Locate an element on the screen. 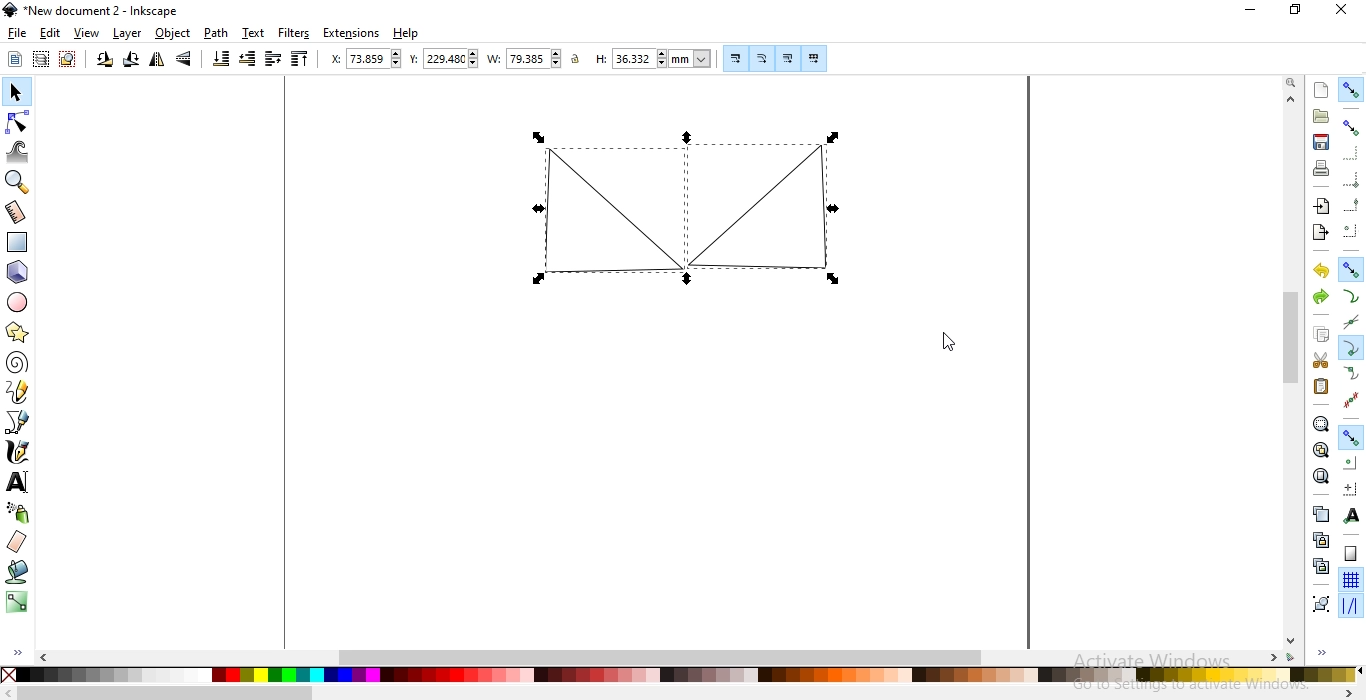  snap text anchors and baselines is located at coordinates (1353, 514).